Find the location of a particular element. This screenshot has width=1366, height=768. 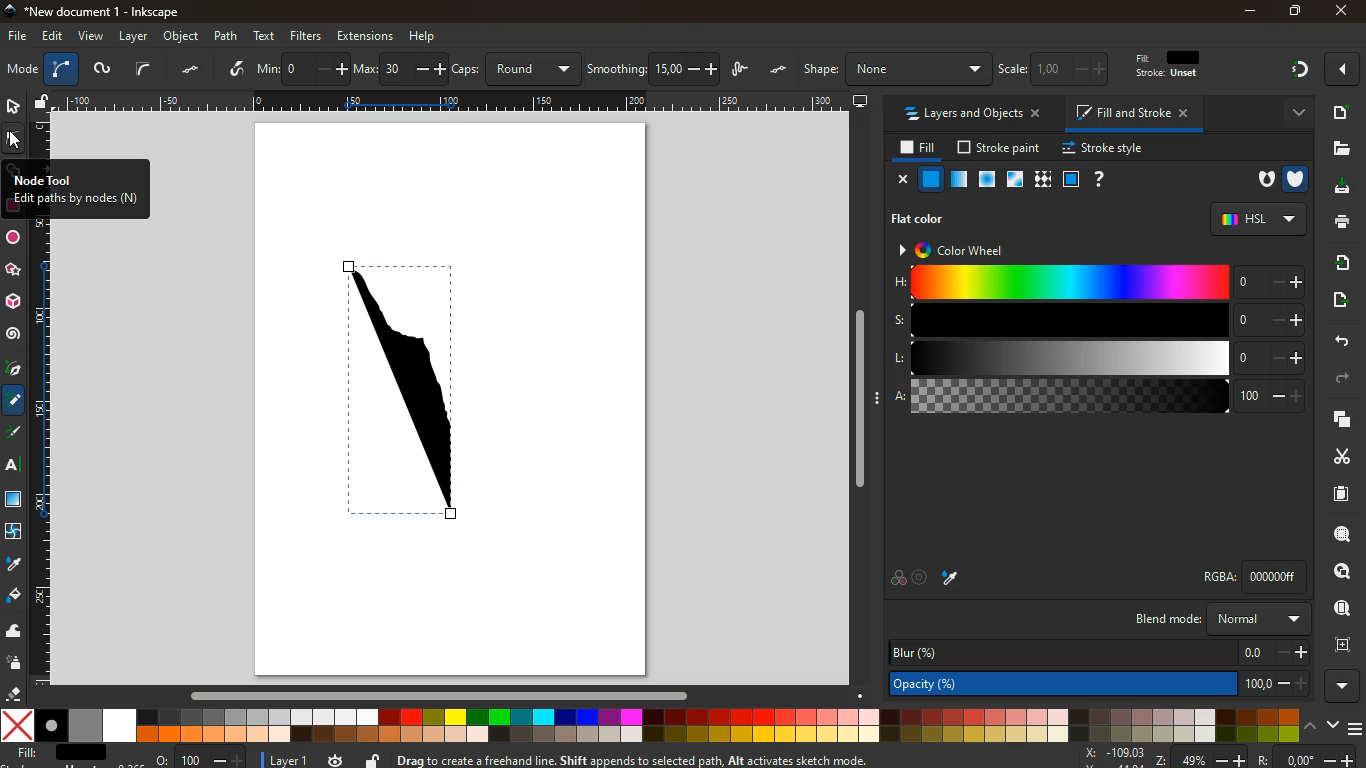

blend mode is located at coordinates (1225, 619).